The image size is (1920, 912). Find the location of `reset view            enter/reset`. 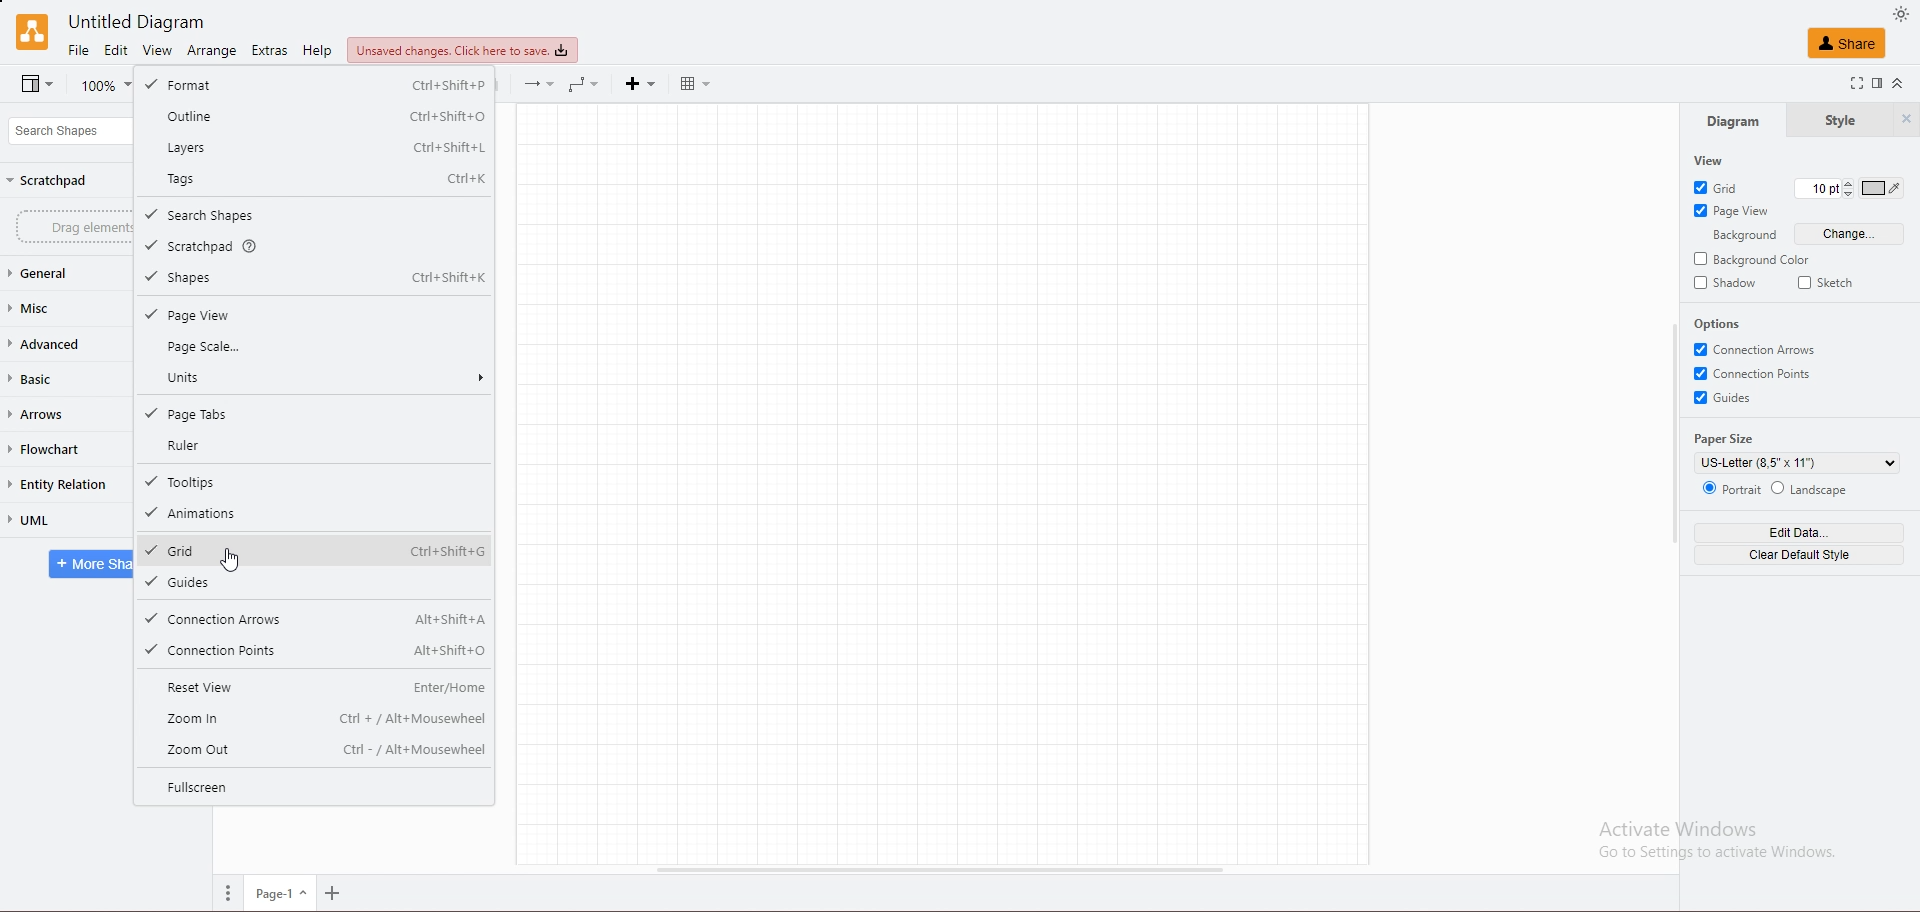

reset view            enter/reset is located at coordinates (314, 686).